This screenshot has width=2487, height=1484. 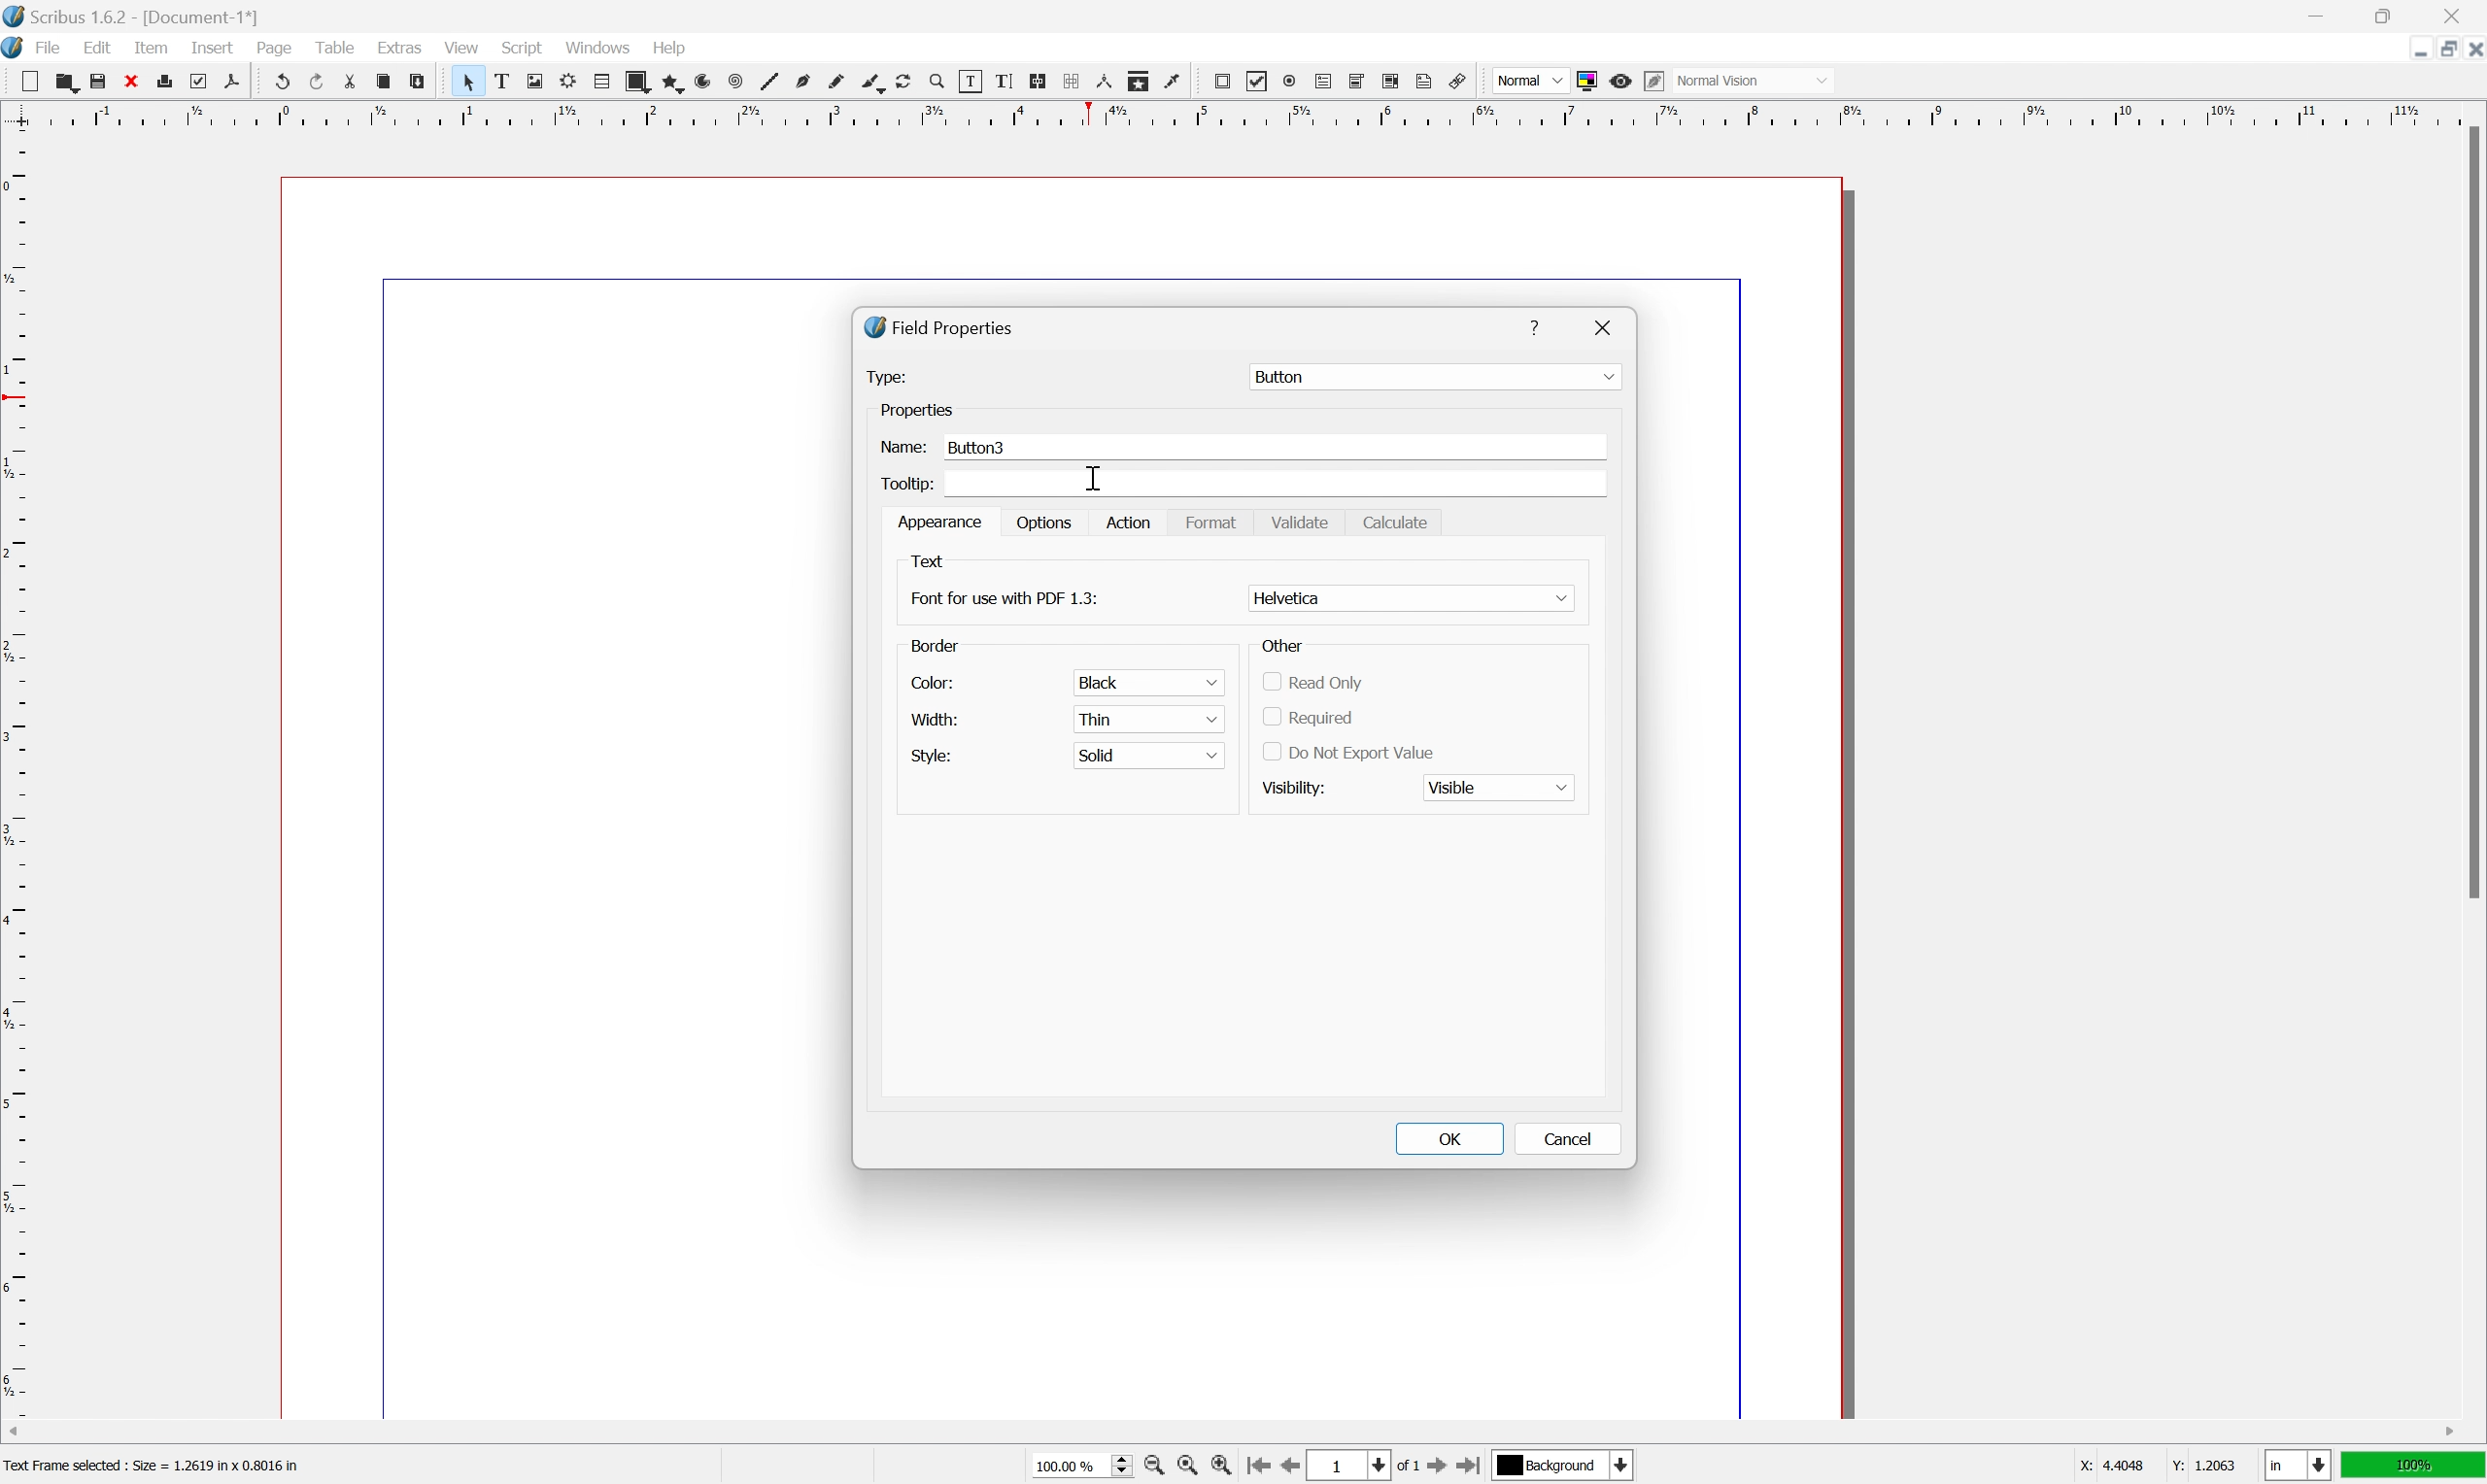 What do you see at coordinates (468, 82) in the screenshot?
I see `select item` at bounding box center [468, 82].